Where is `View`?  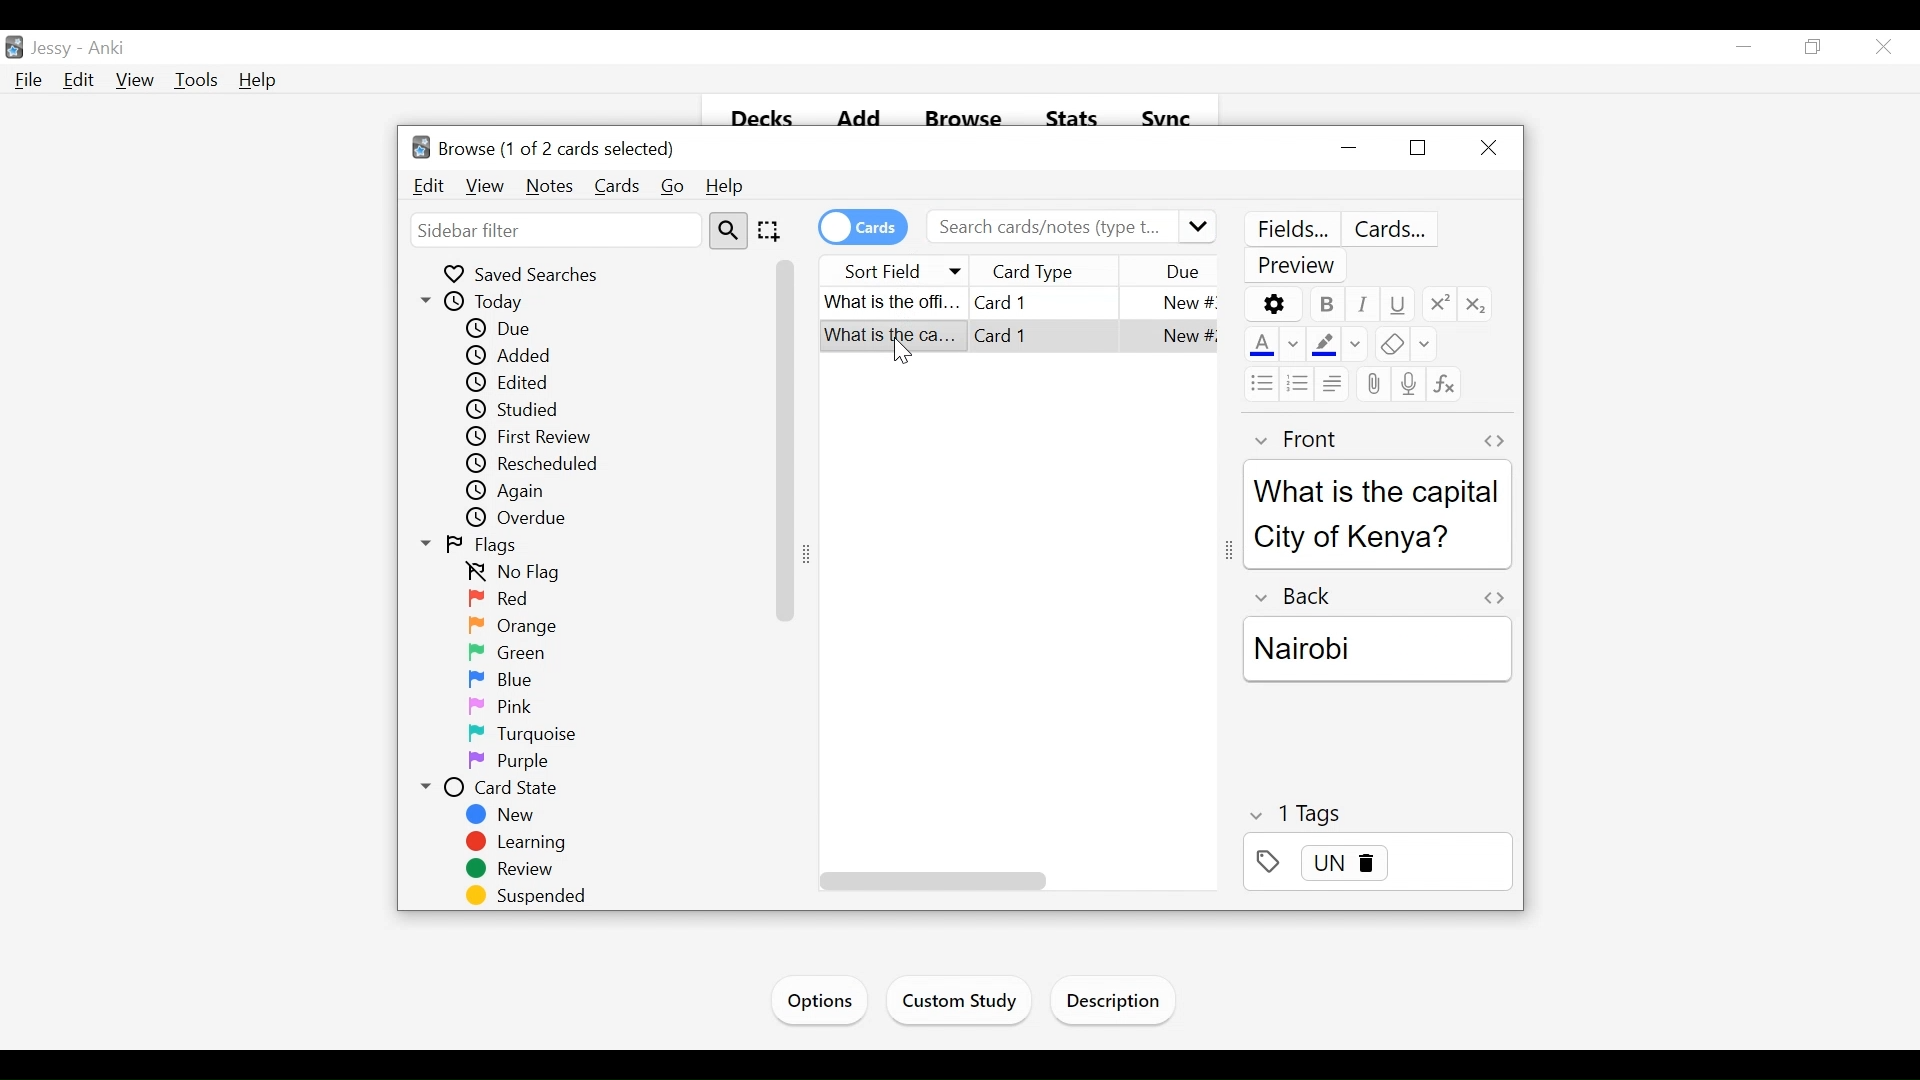
View is located at coordinates (484, 186).